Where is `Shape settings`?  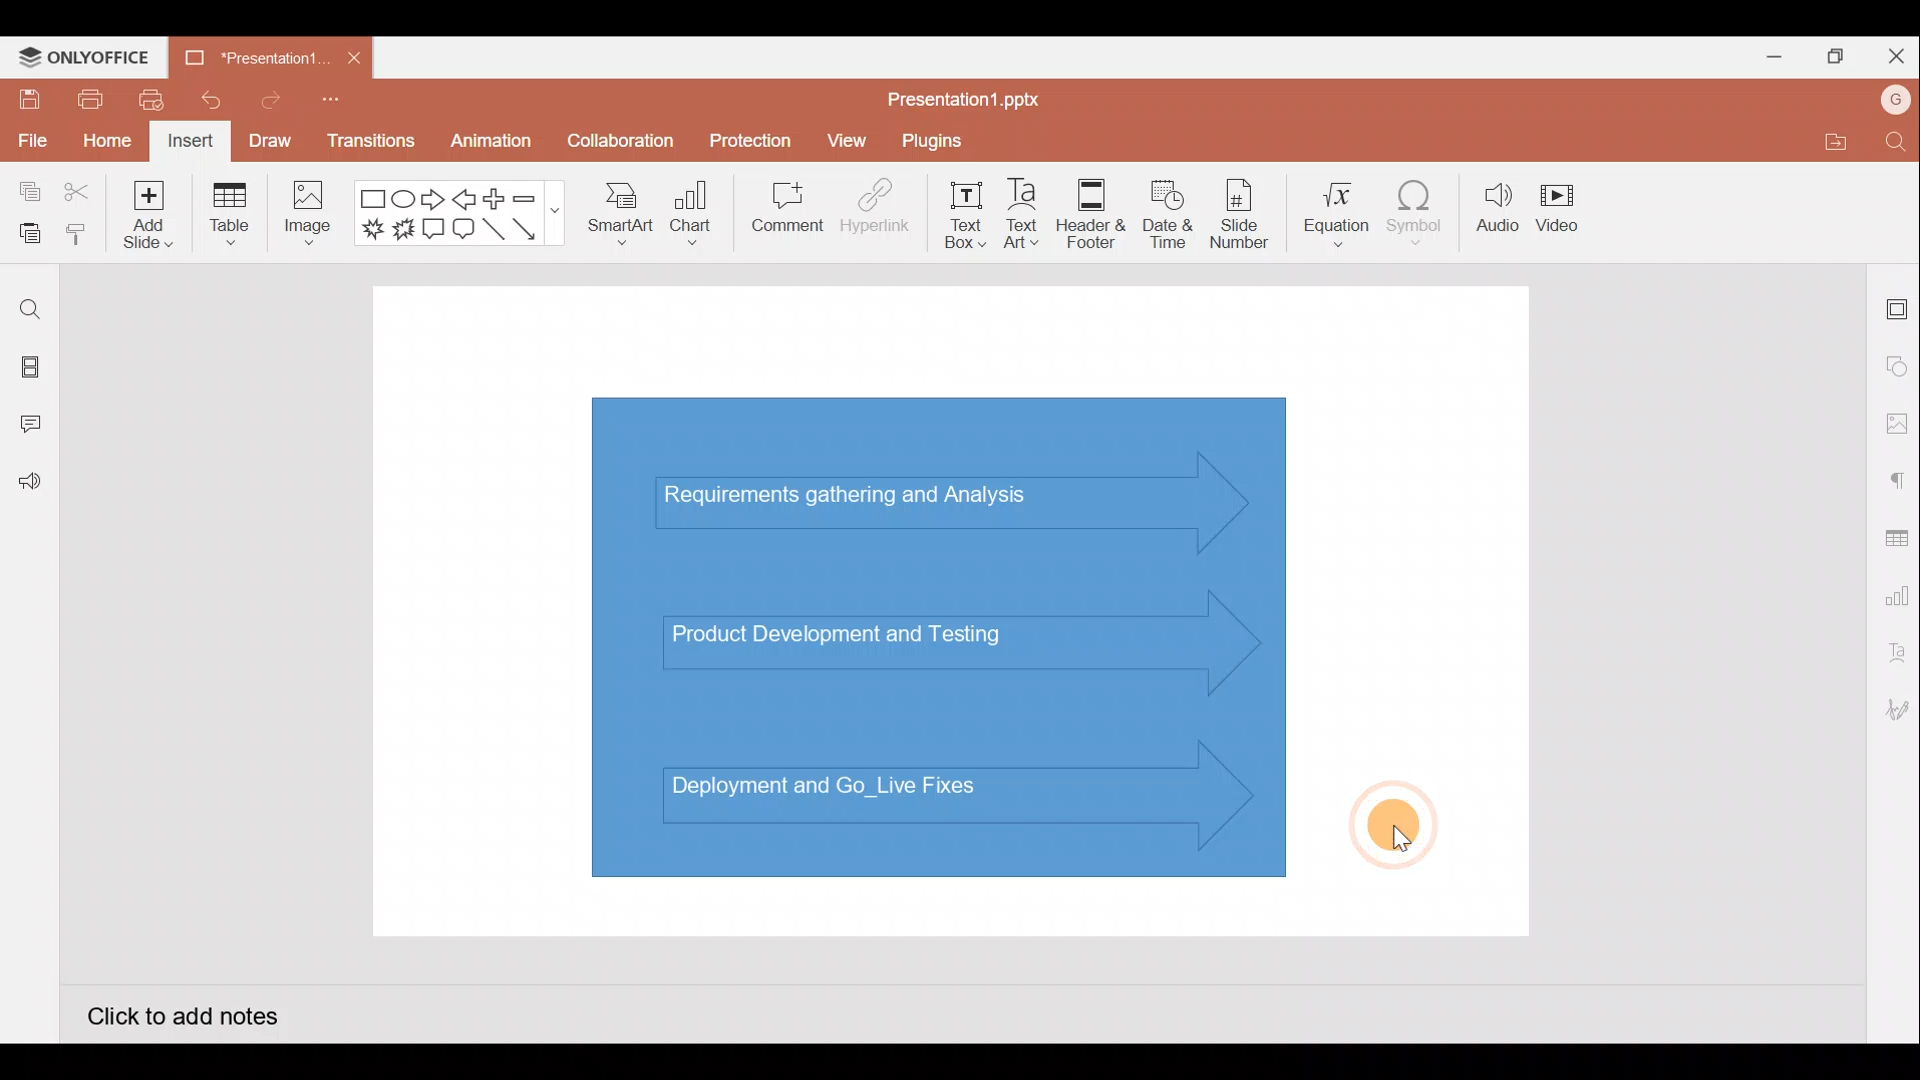
Shape settings is located at coordinates (1898, 365).